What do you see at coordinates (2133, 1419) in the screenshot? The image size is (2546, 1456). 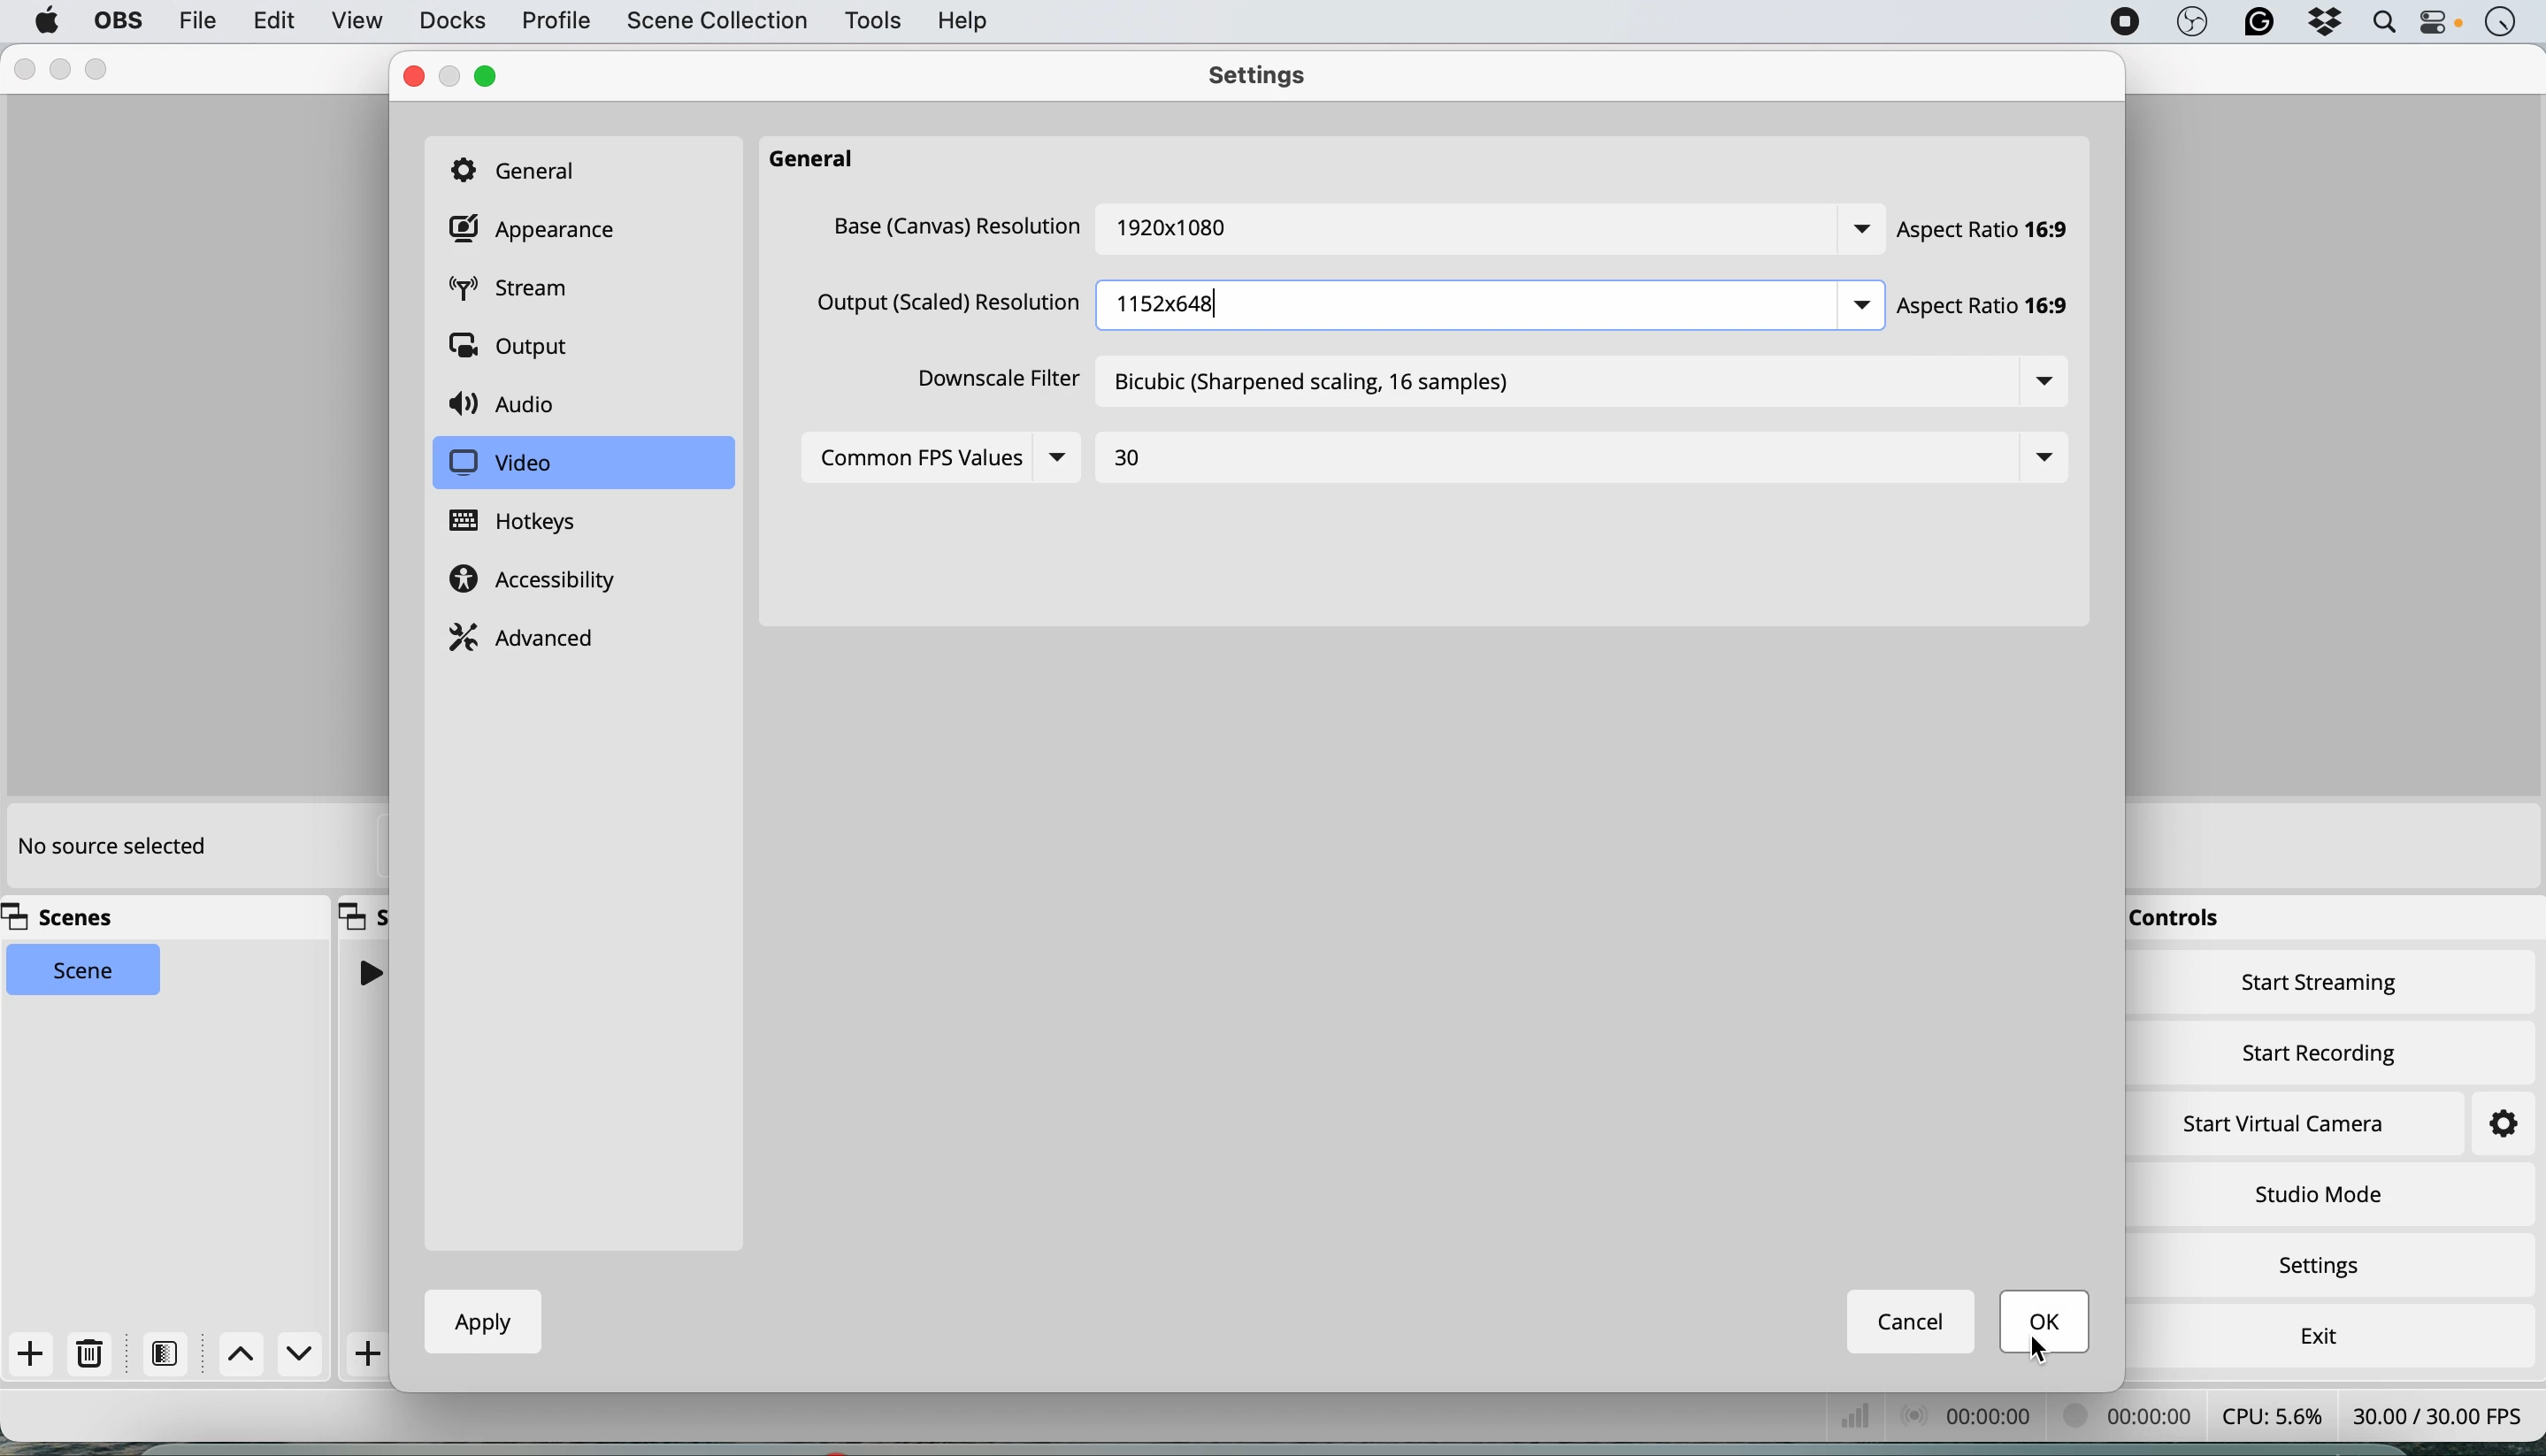 I see `video recording timestamp` at bounding box center [2133, 1419].